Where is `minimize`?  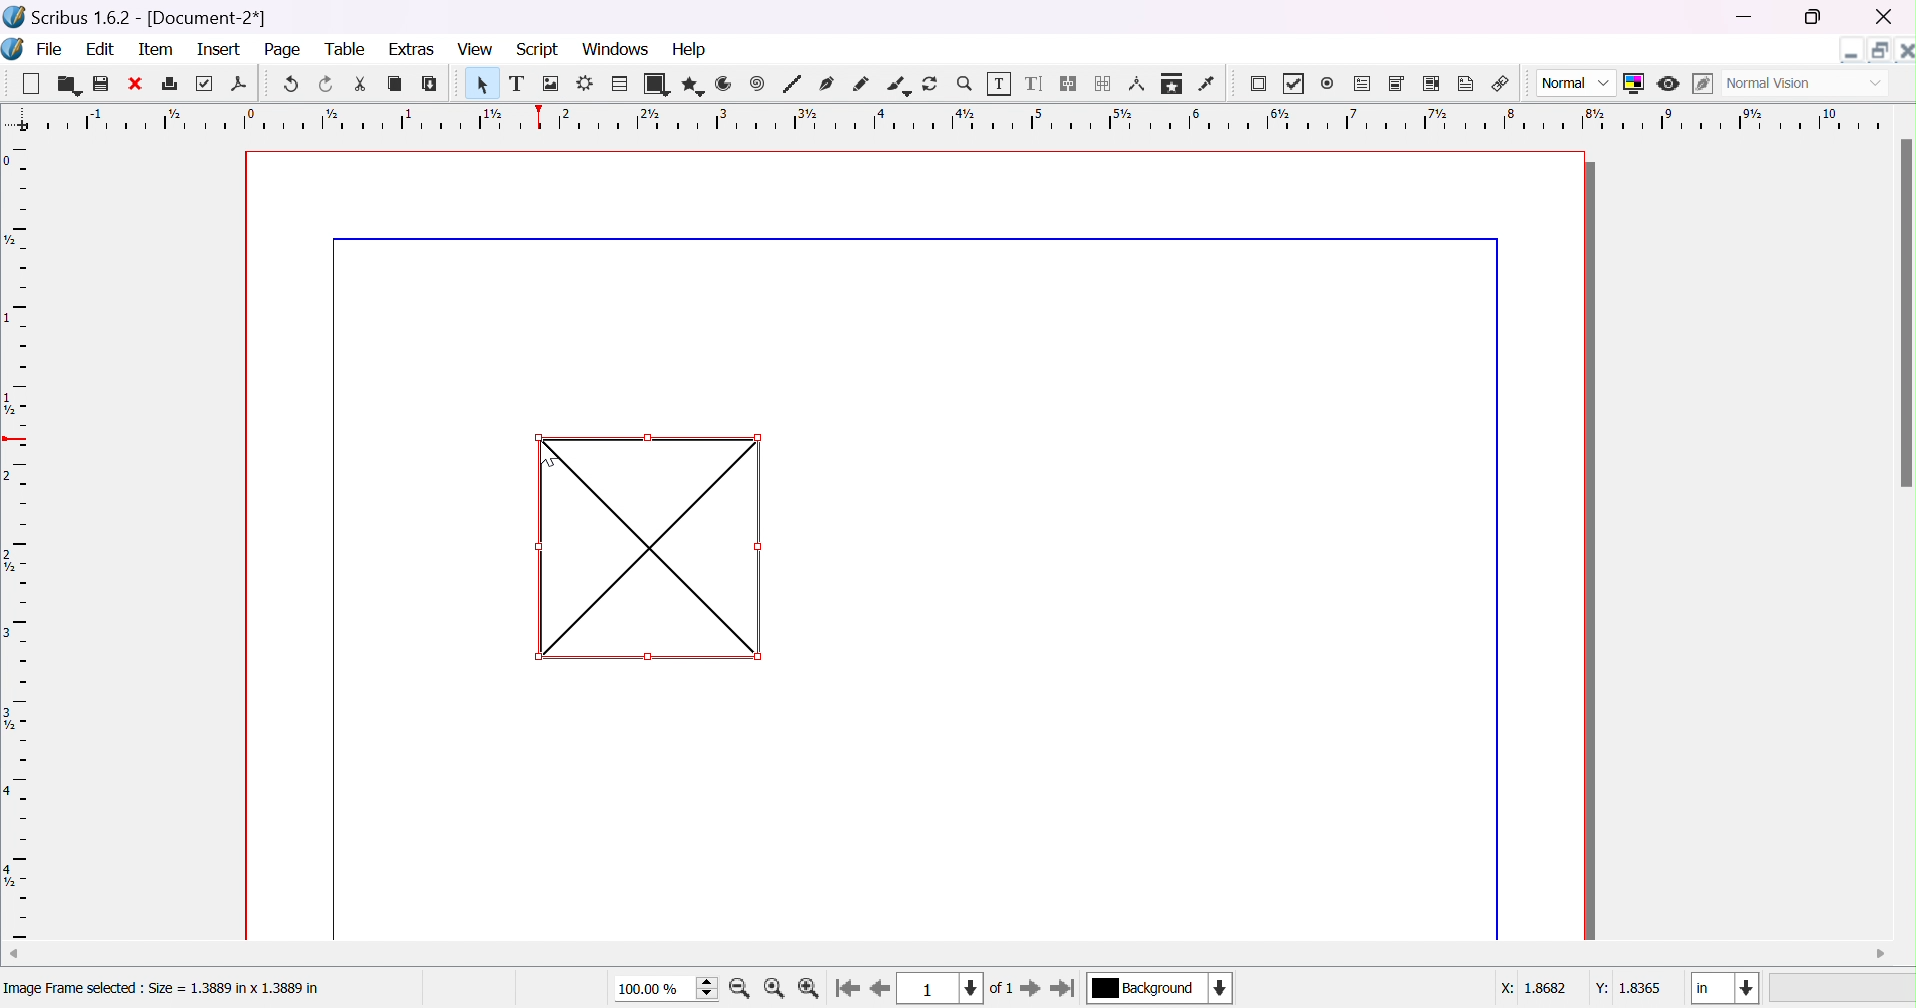
minimize is located at coordinates (1749, 18).